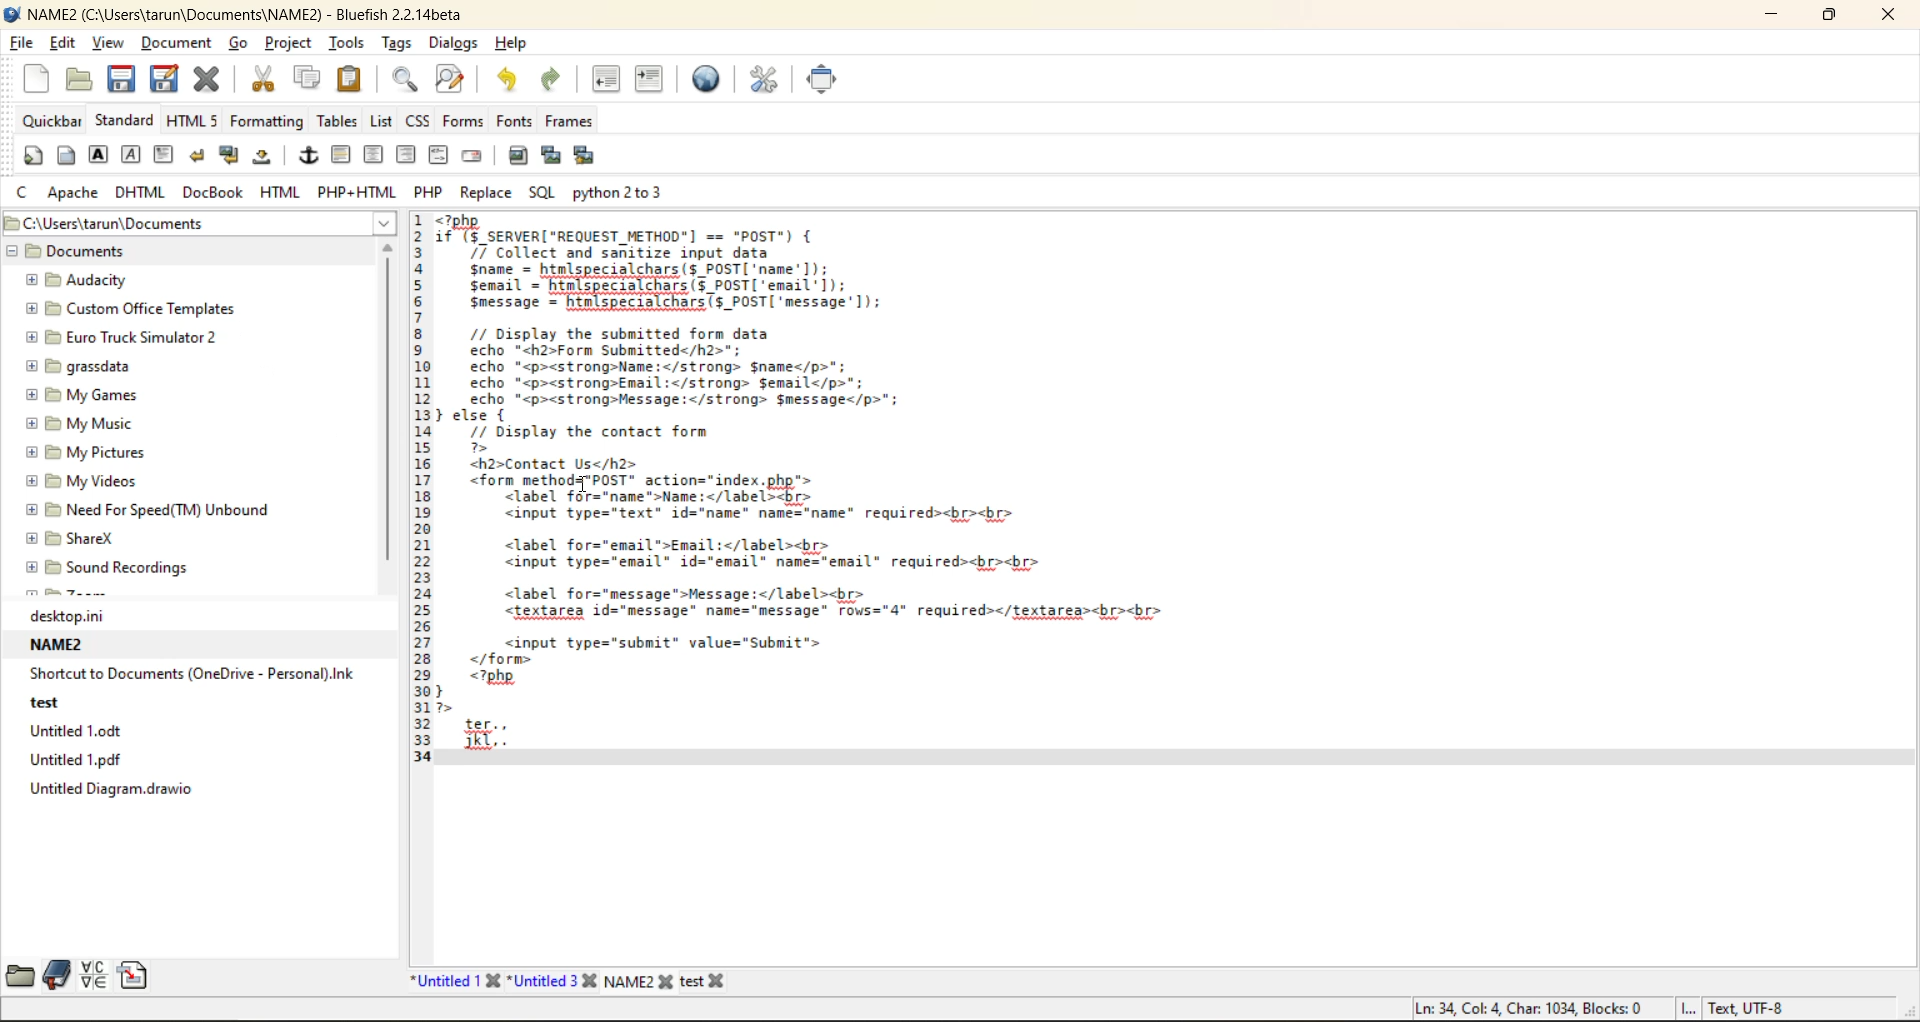 Image resolution: width=1920 pixels, height=1022 pixels. I want to click on paste, so click(346, 77).